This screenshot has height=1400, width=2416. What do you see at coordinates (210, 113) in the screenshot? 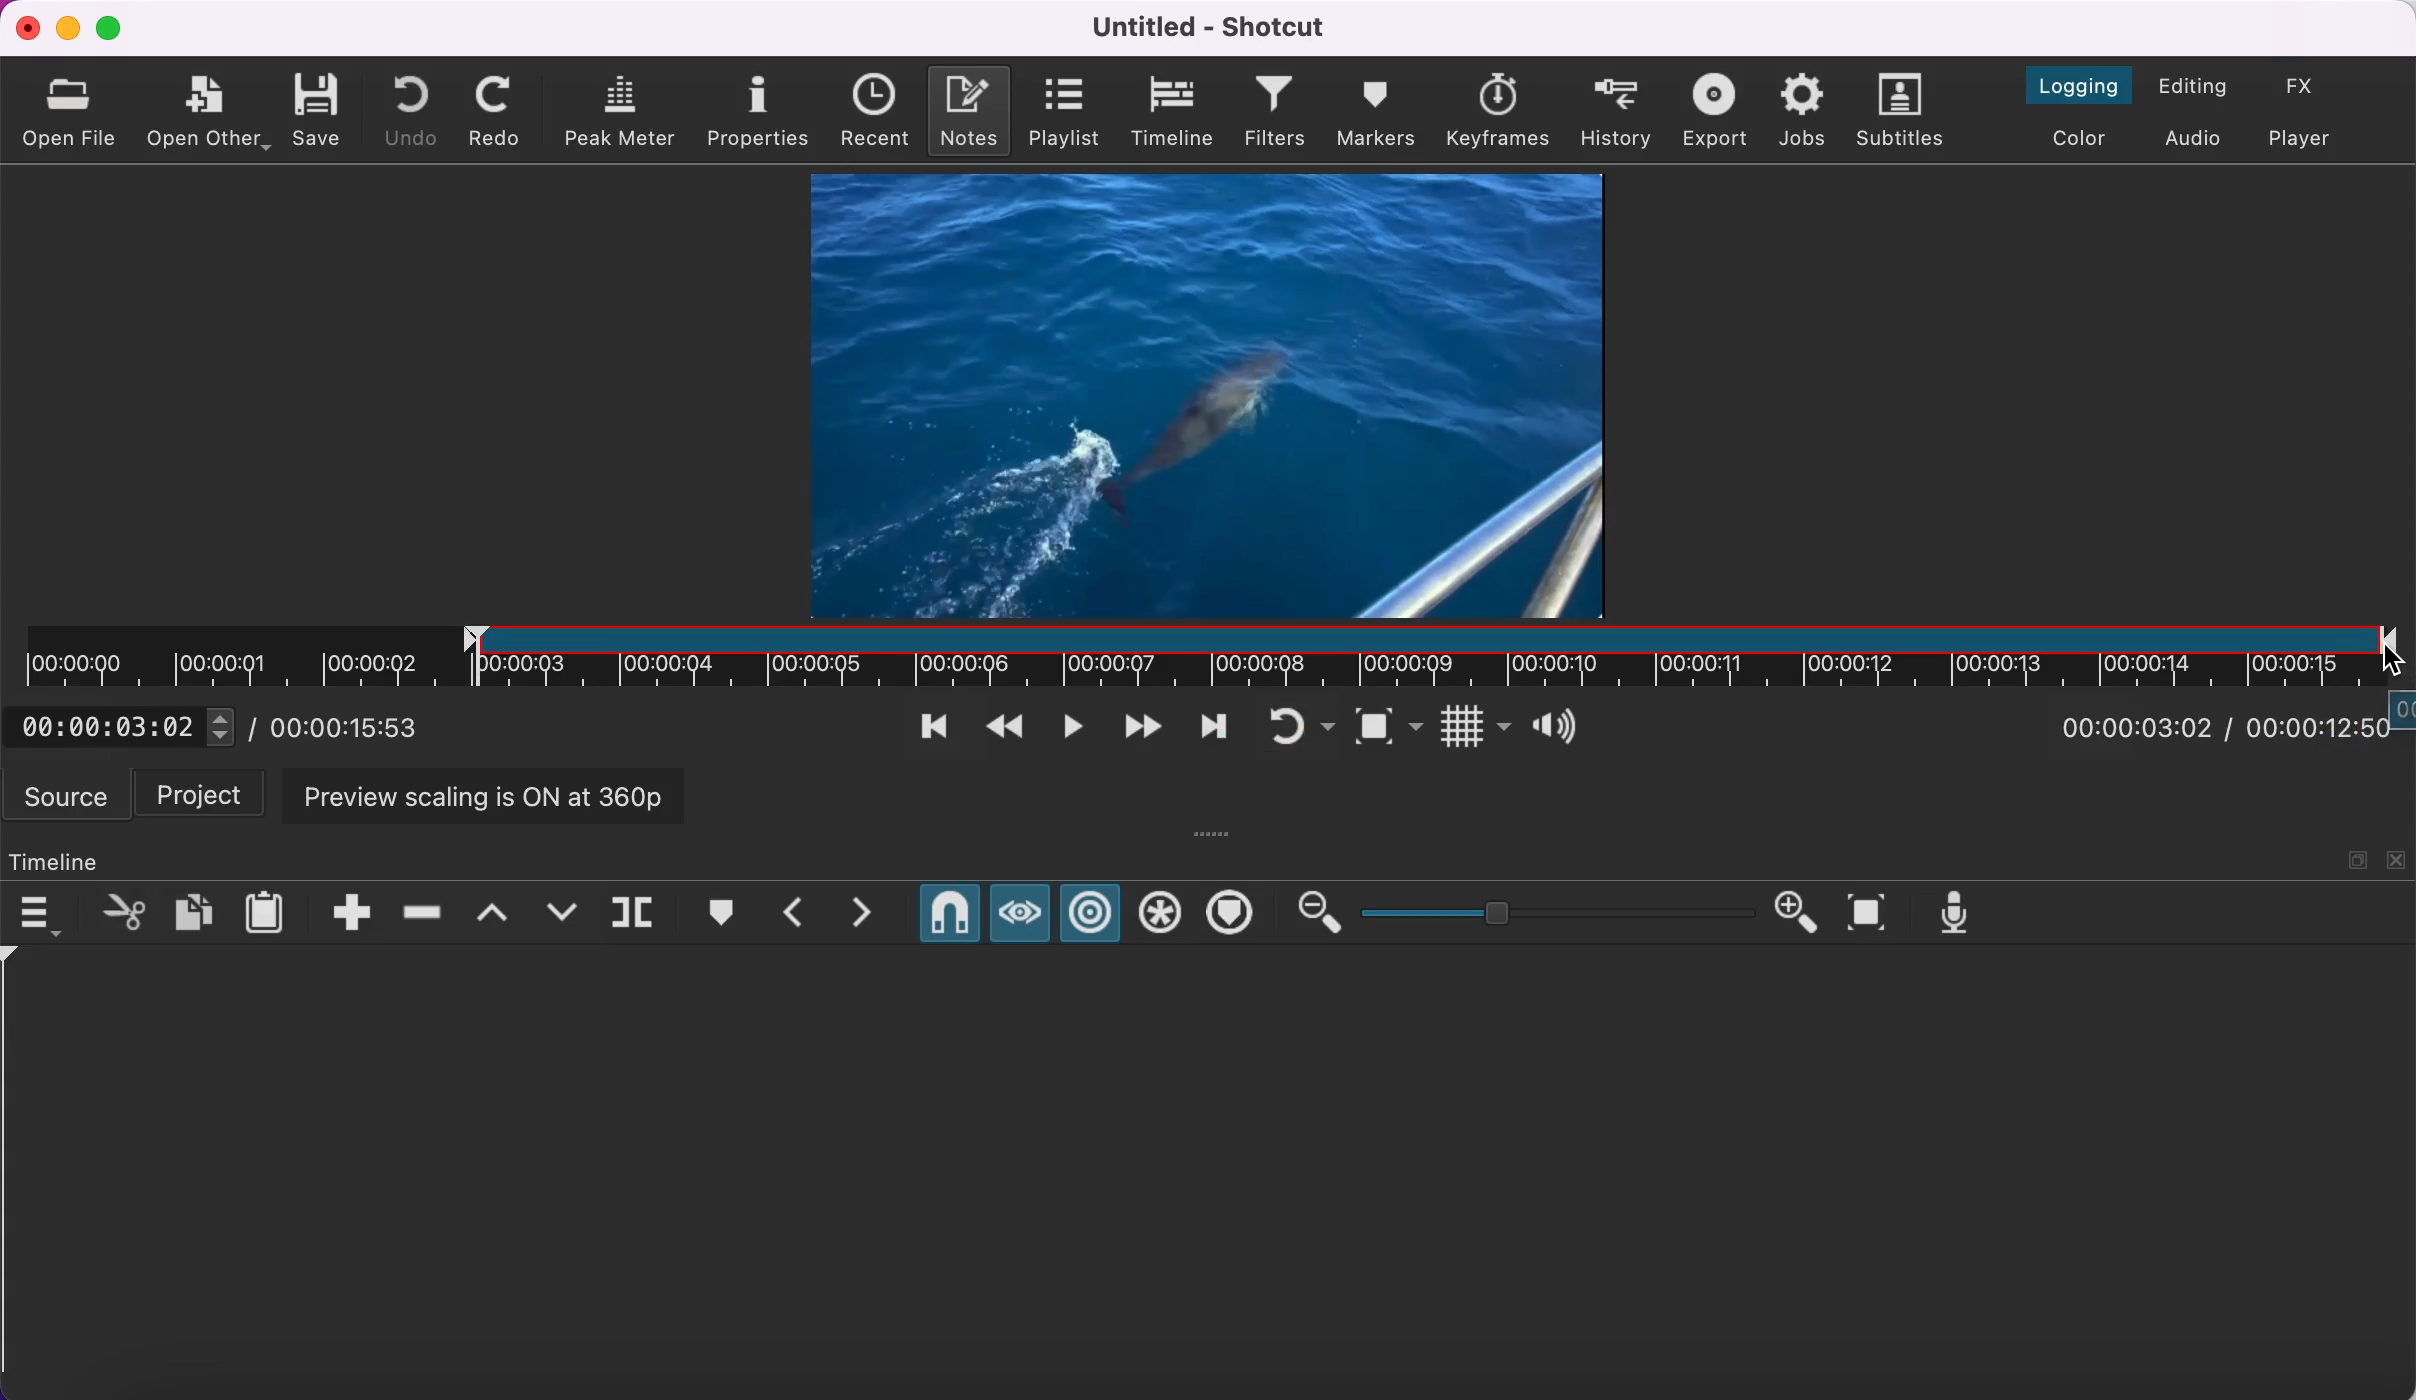
I see `open other` at bounding box center [210, 113].